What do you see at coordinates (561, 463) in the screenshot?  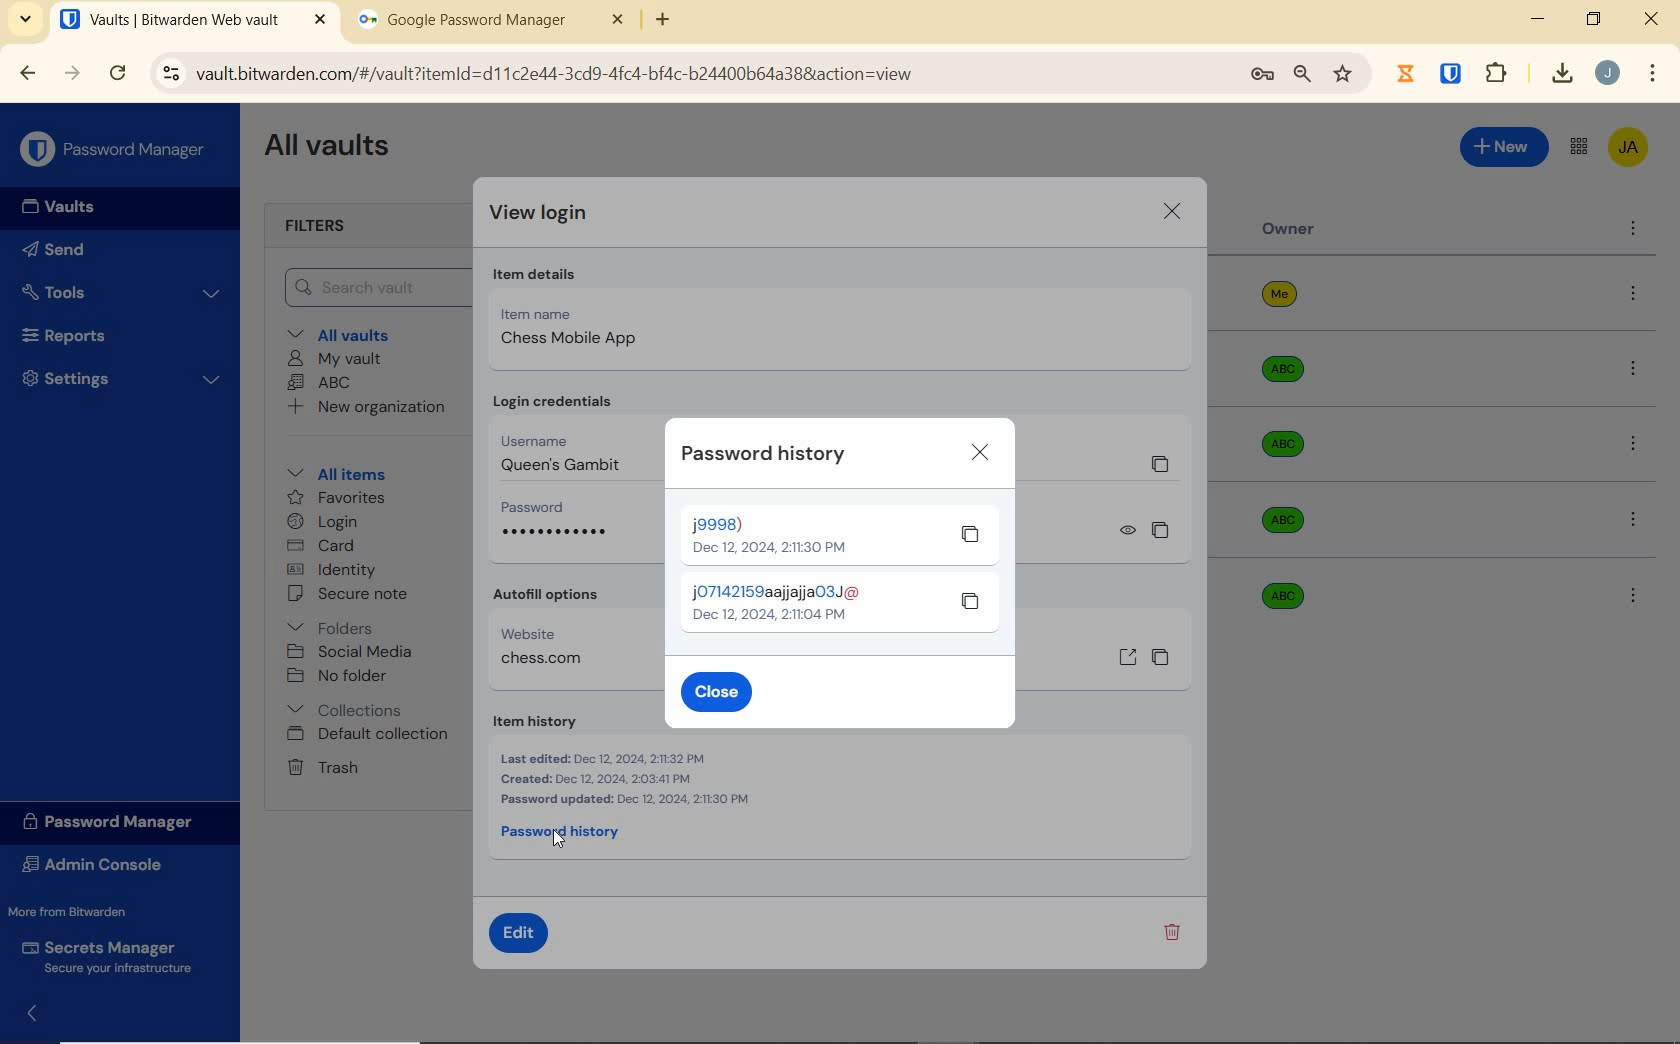 I see `queen's gambit` at bounding box center [561, 463].